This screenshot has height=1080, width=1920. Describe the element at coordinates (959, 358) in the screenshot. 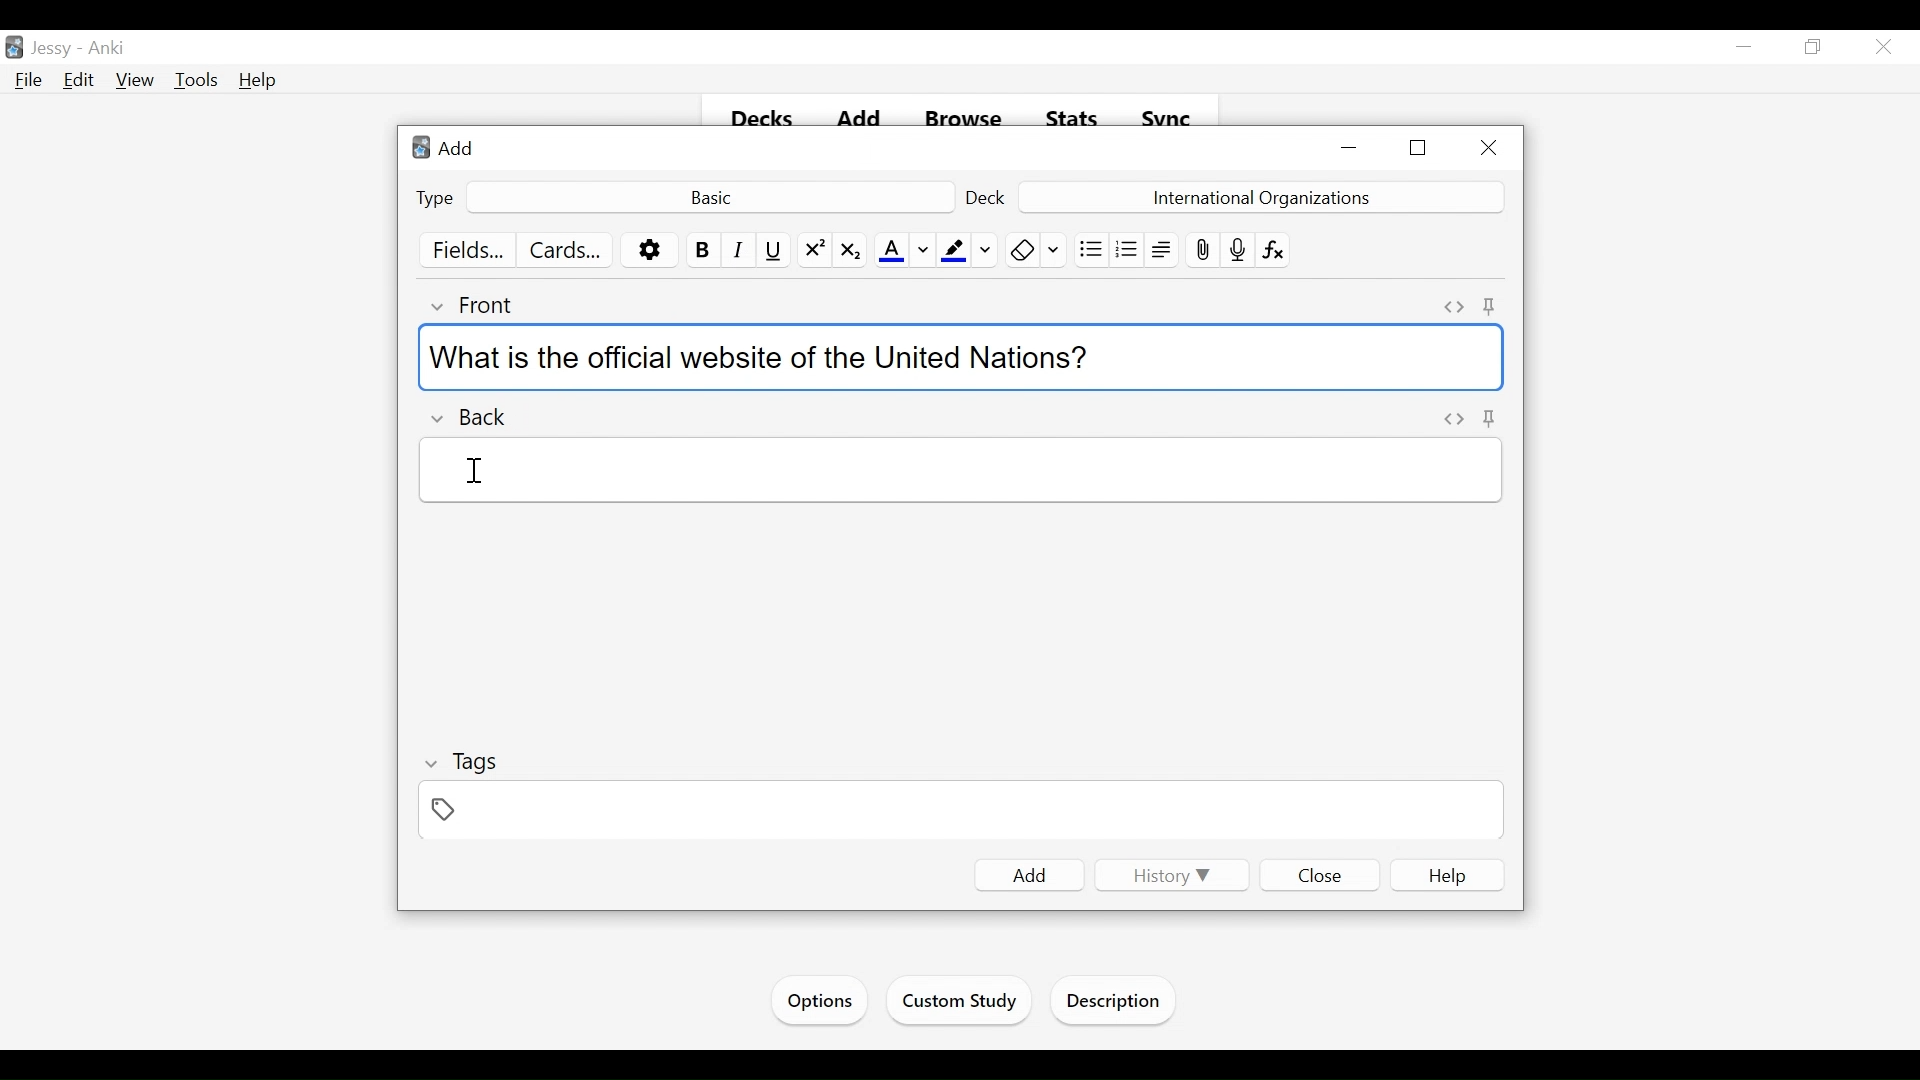

I see `What is the official website of the United Nations?` at that location.